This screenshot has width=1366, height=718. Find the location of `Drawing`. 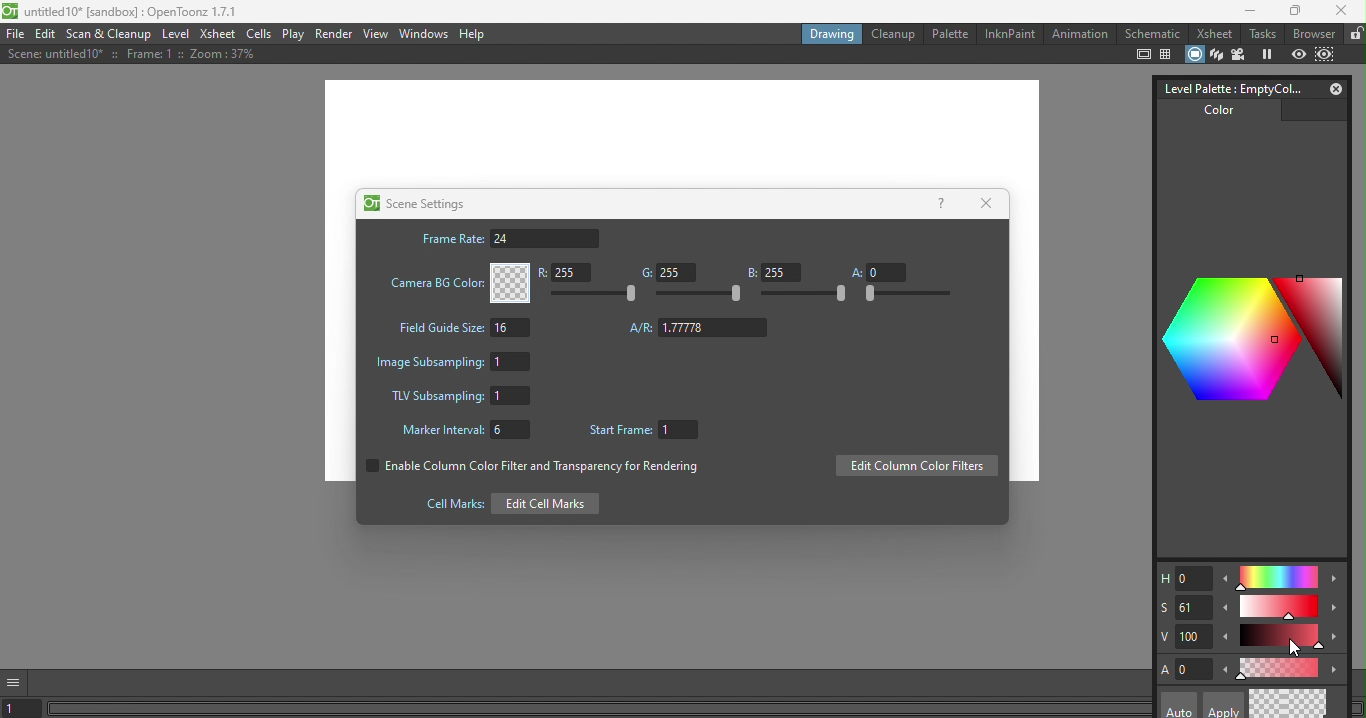

Drawing is located at coordinates (830, 33).